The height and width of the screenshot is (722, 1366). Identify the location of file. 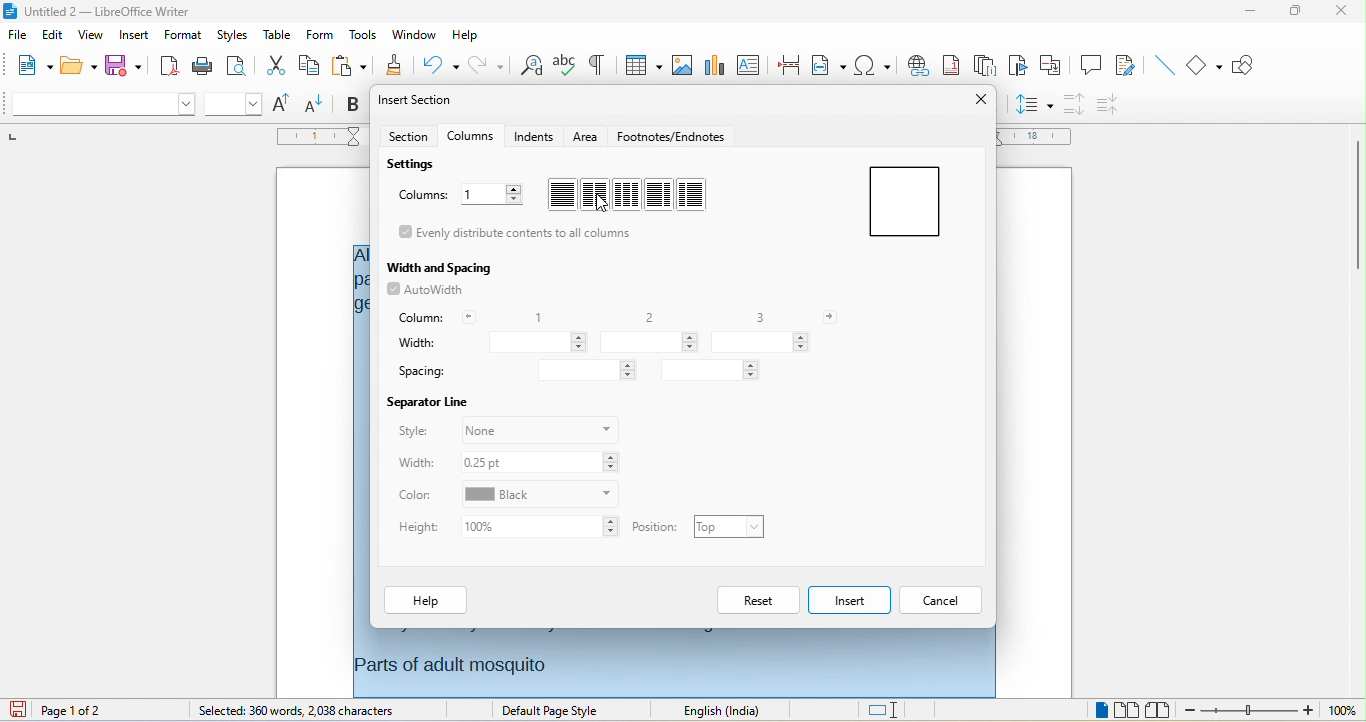
(17, 36).